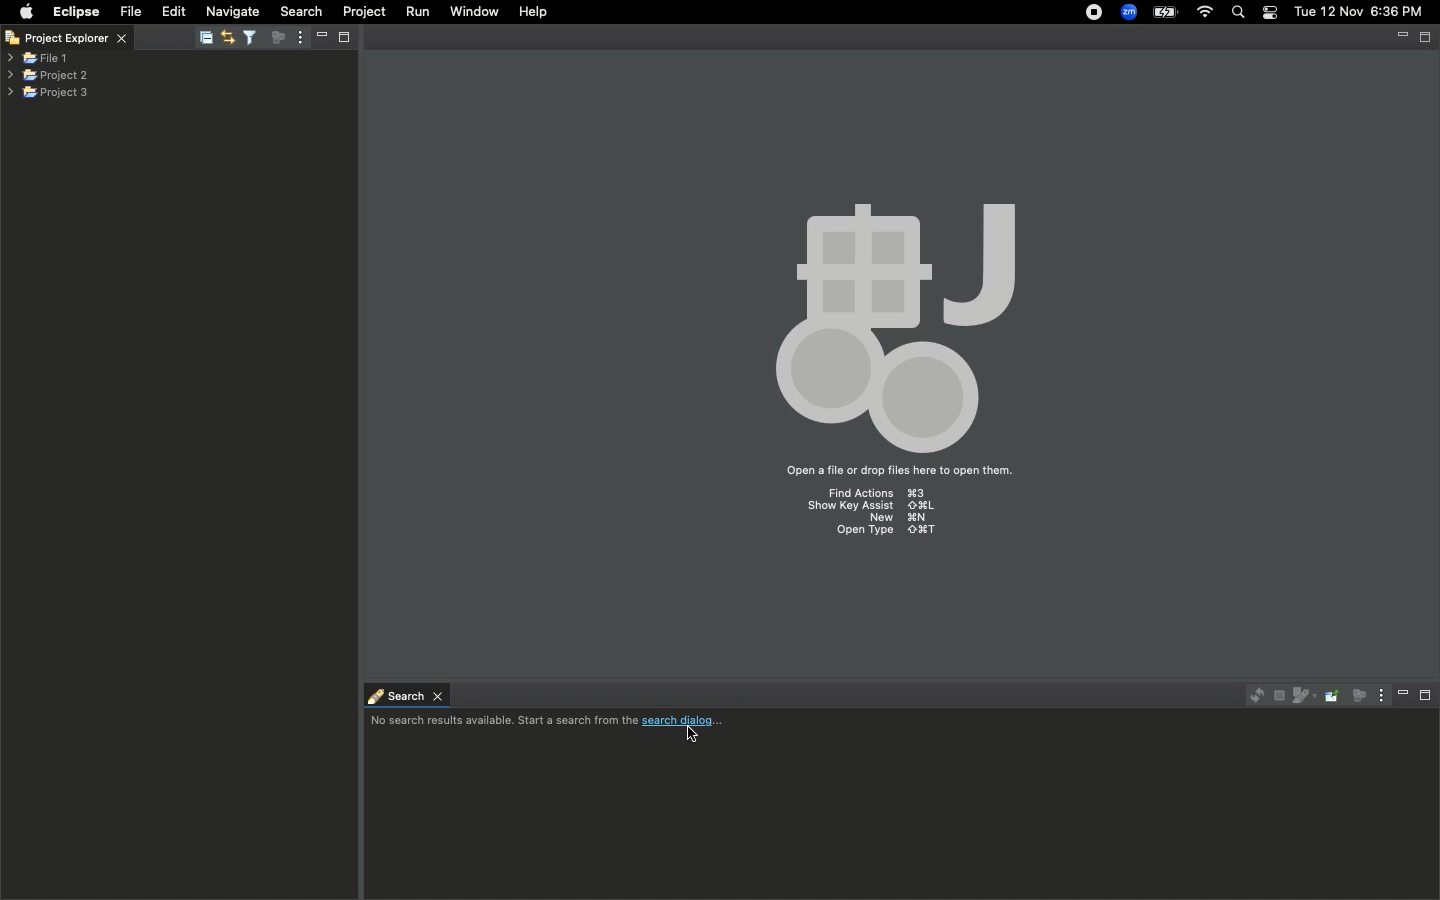 The height and width of the screenshot is (900, 1440). What do you see at coordinates (281, 41) in the screenshot?
I see `Focus on active tasks` at bounding box center [281, 41].